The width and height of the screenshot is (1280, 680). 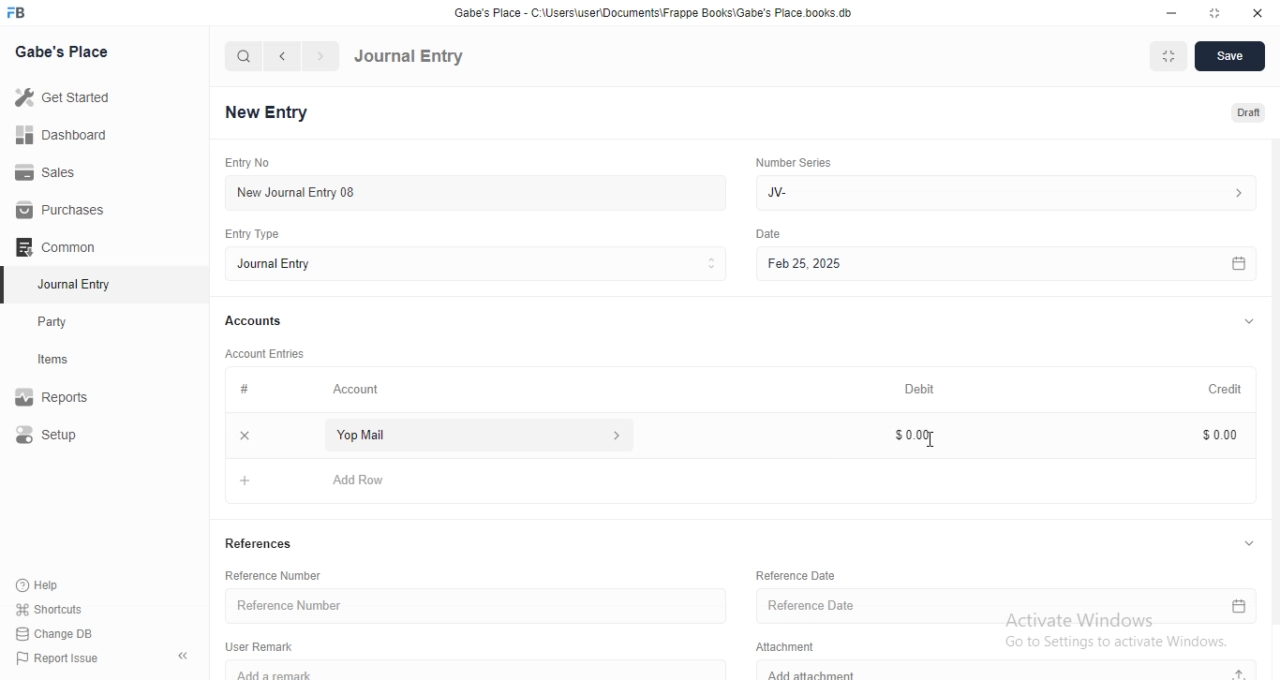 What do you see at coordinates (267, 354) in the screenshot?
I see `Account Entries` at bounding box center [267, 354].